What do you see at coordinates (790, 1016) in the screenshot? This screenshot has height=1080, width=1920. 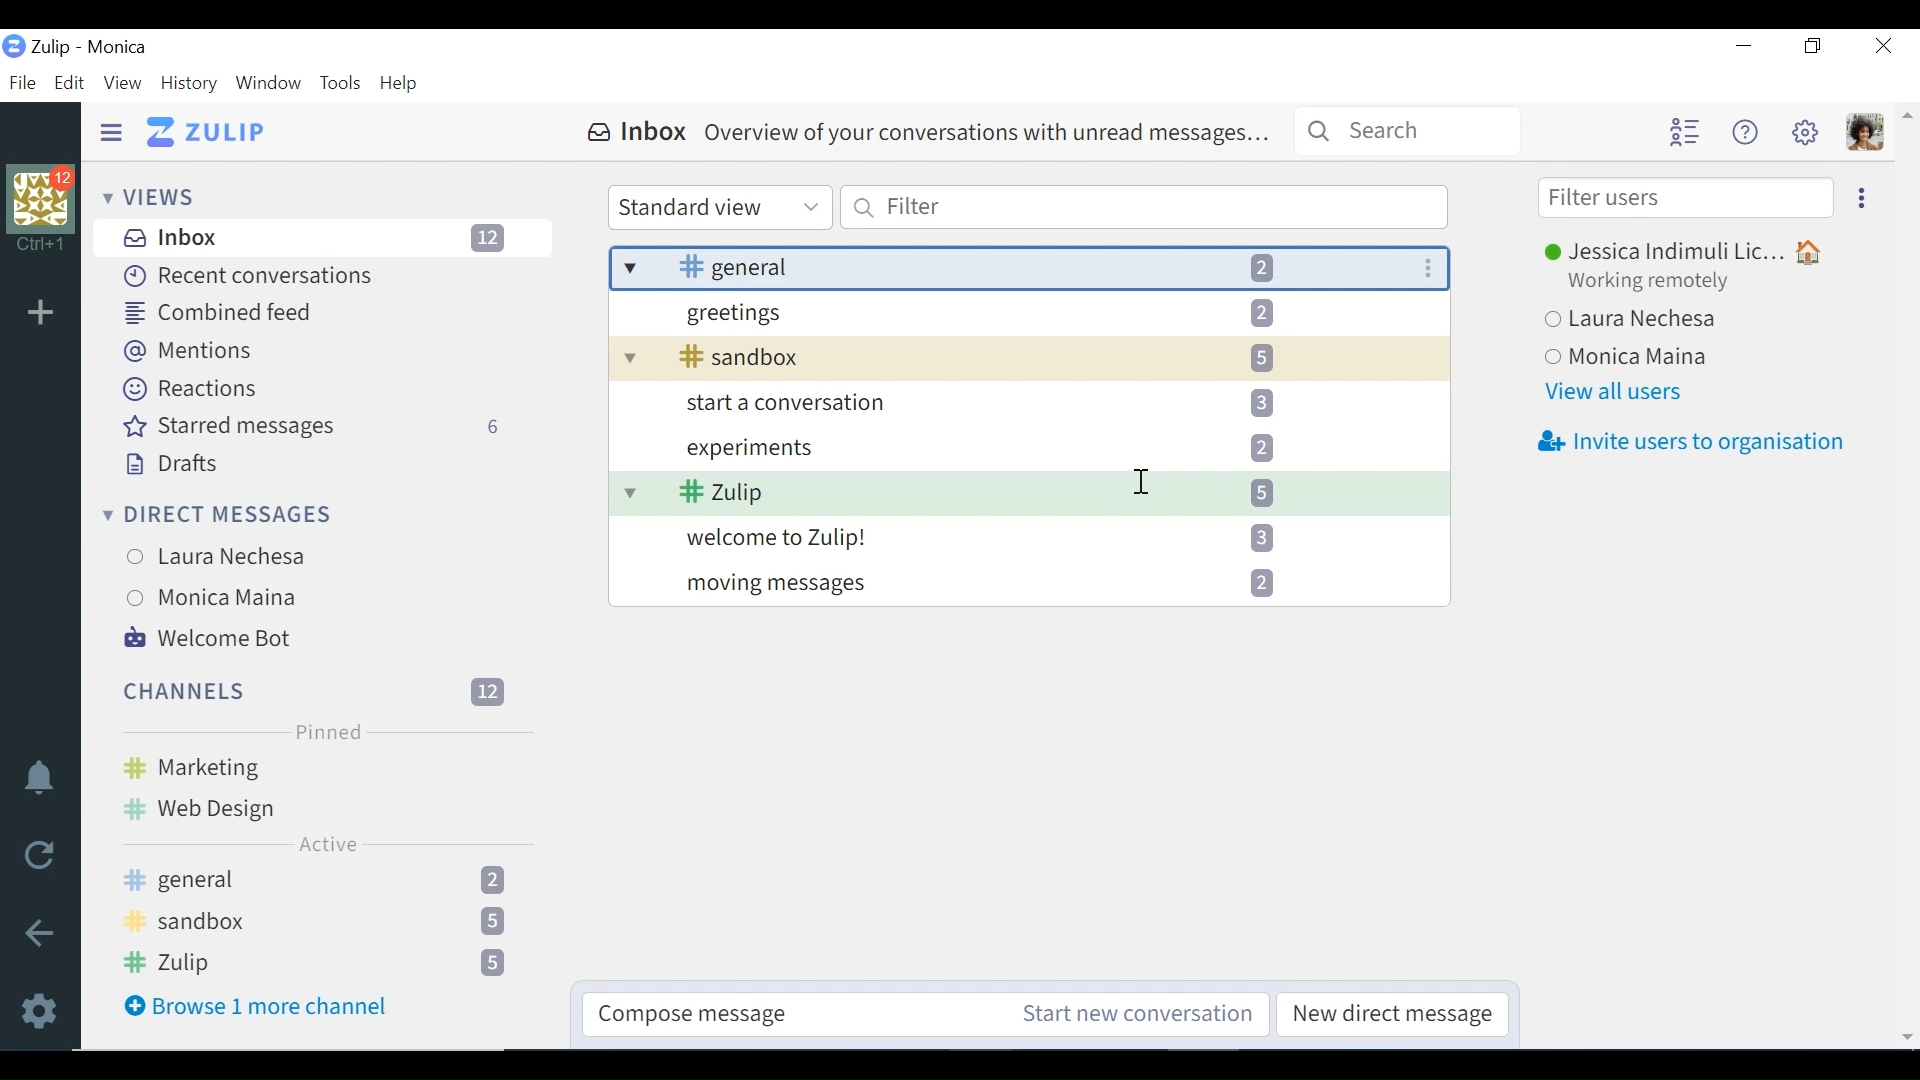 I see `Compose message` at bounding box center [790, 1016].